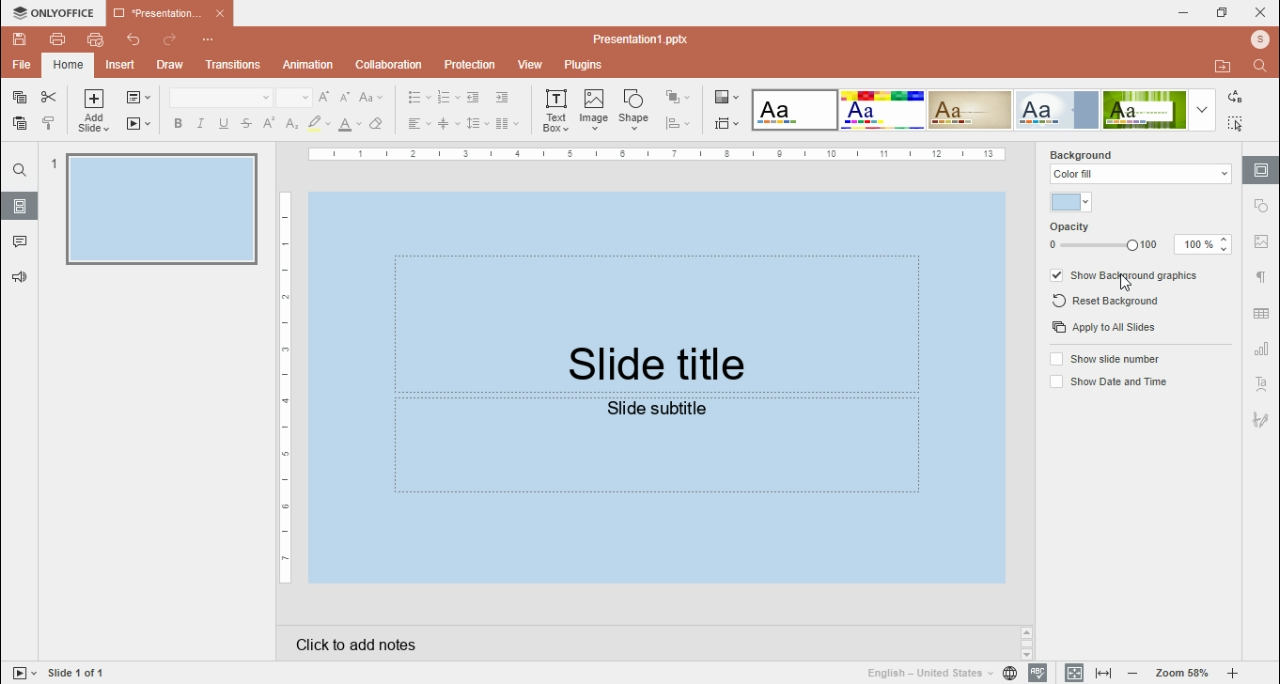 The image size is (1280, 684). What do you see at coordinates (1202, 109) in the screenshot?
I see `more themes` at bounding box center [1202, 109].